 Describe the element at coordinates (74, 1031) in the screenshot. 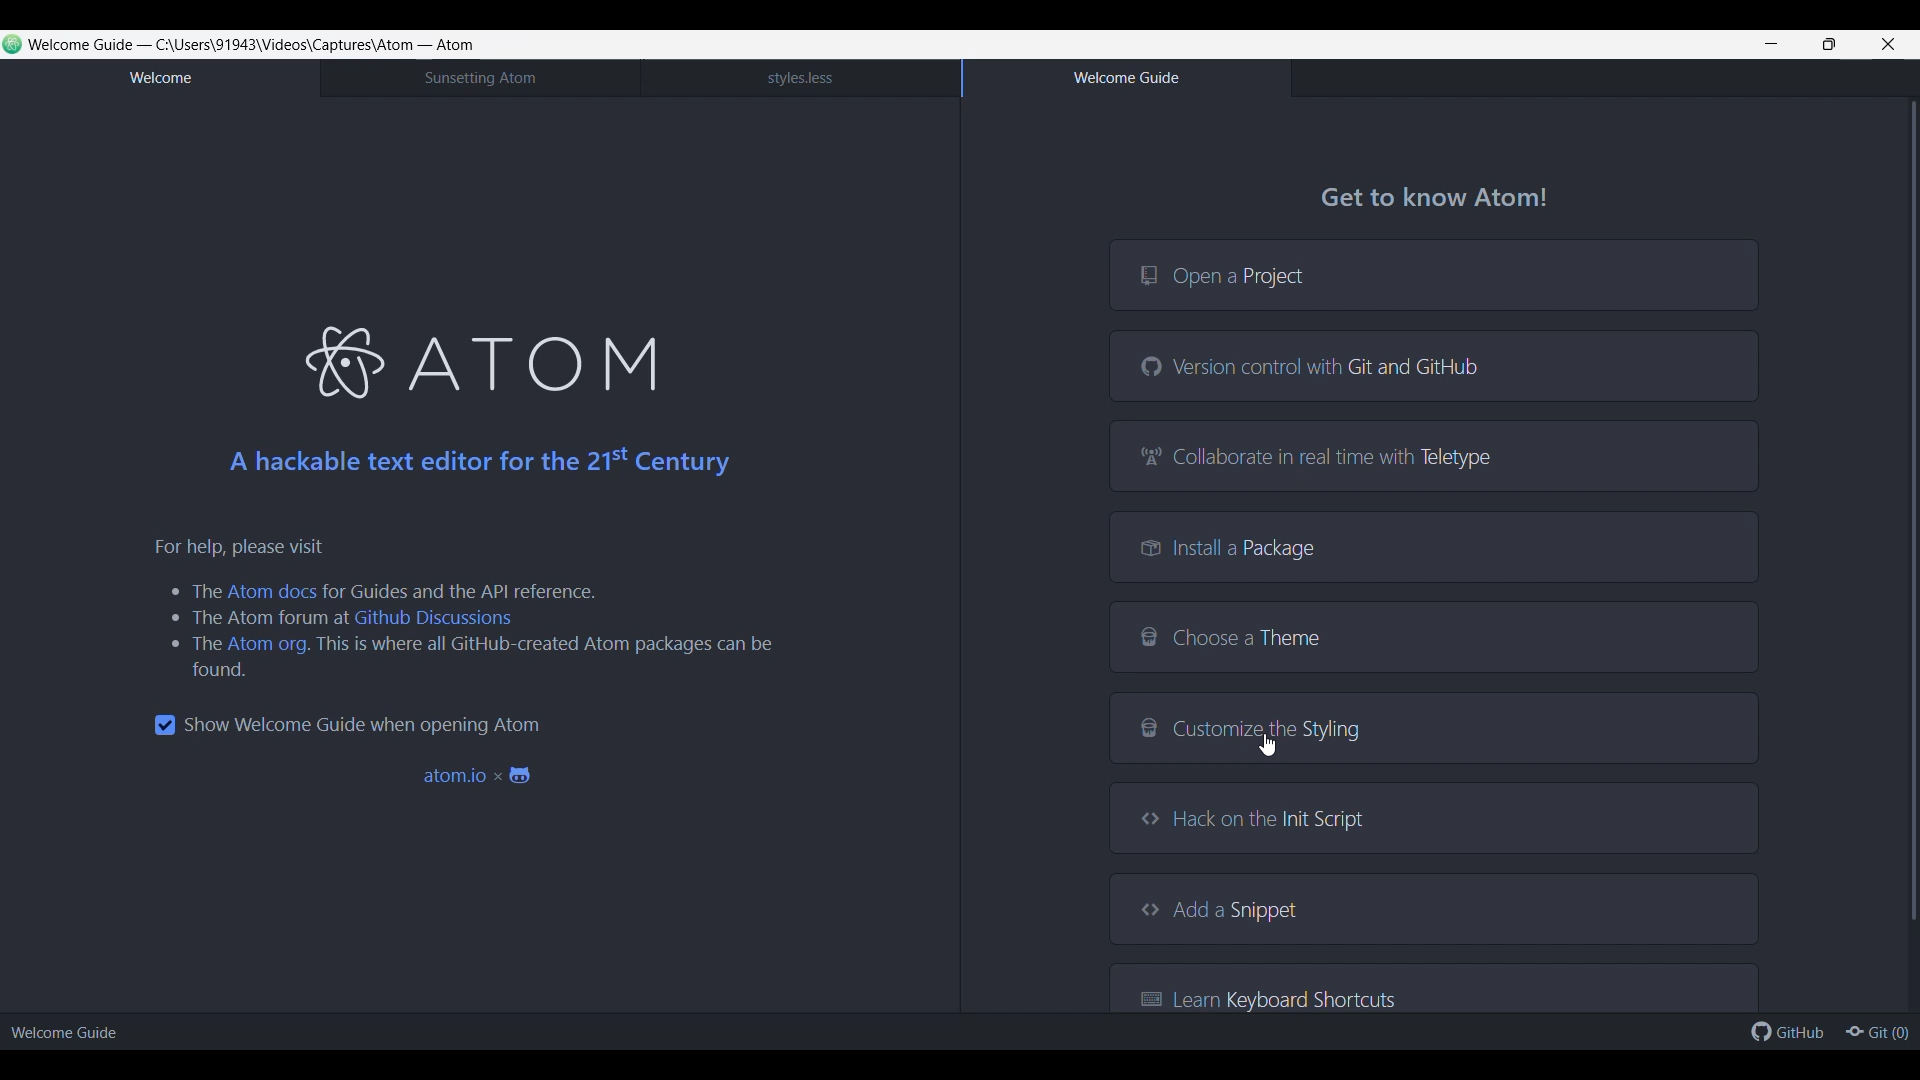

I see `Welcome Guide` at that location.